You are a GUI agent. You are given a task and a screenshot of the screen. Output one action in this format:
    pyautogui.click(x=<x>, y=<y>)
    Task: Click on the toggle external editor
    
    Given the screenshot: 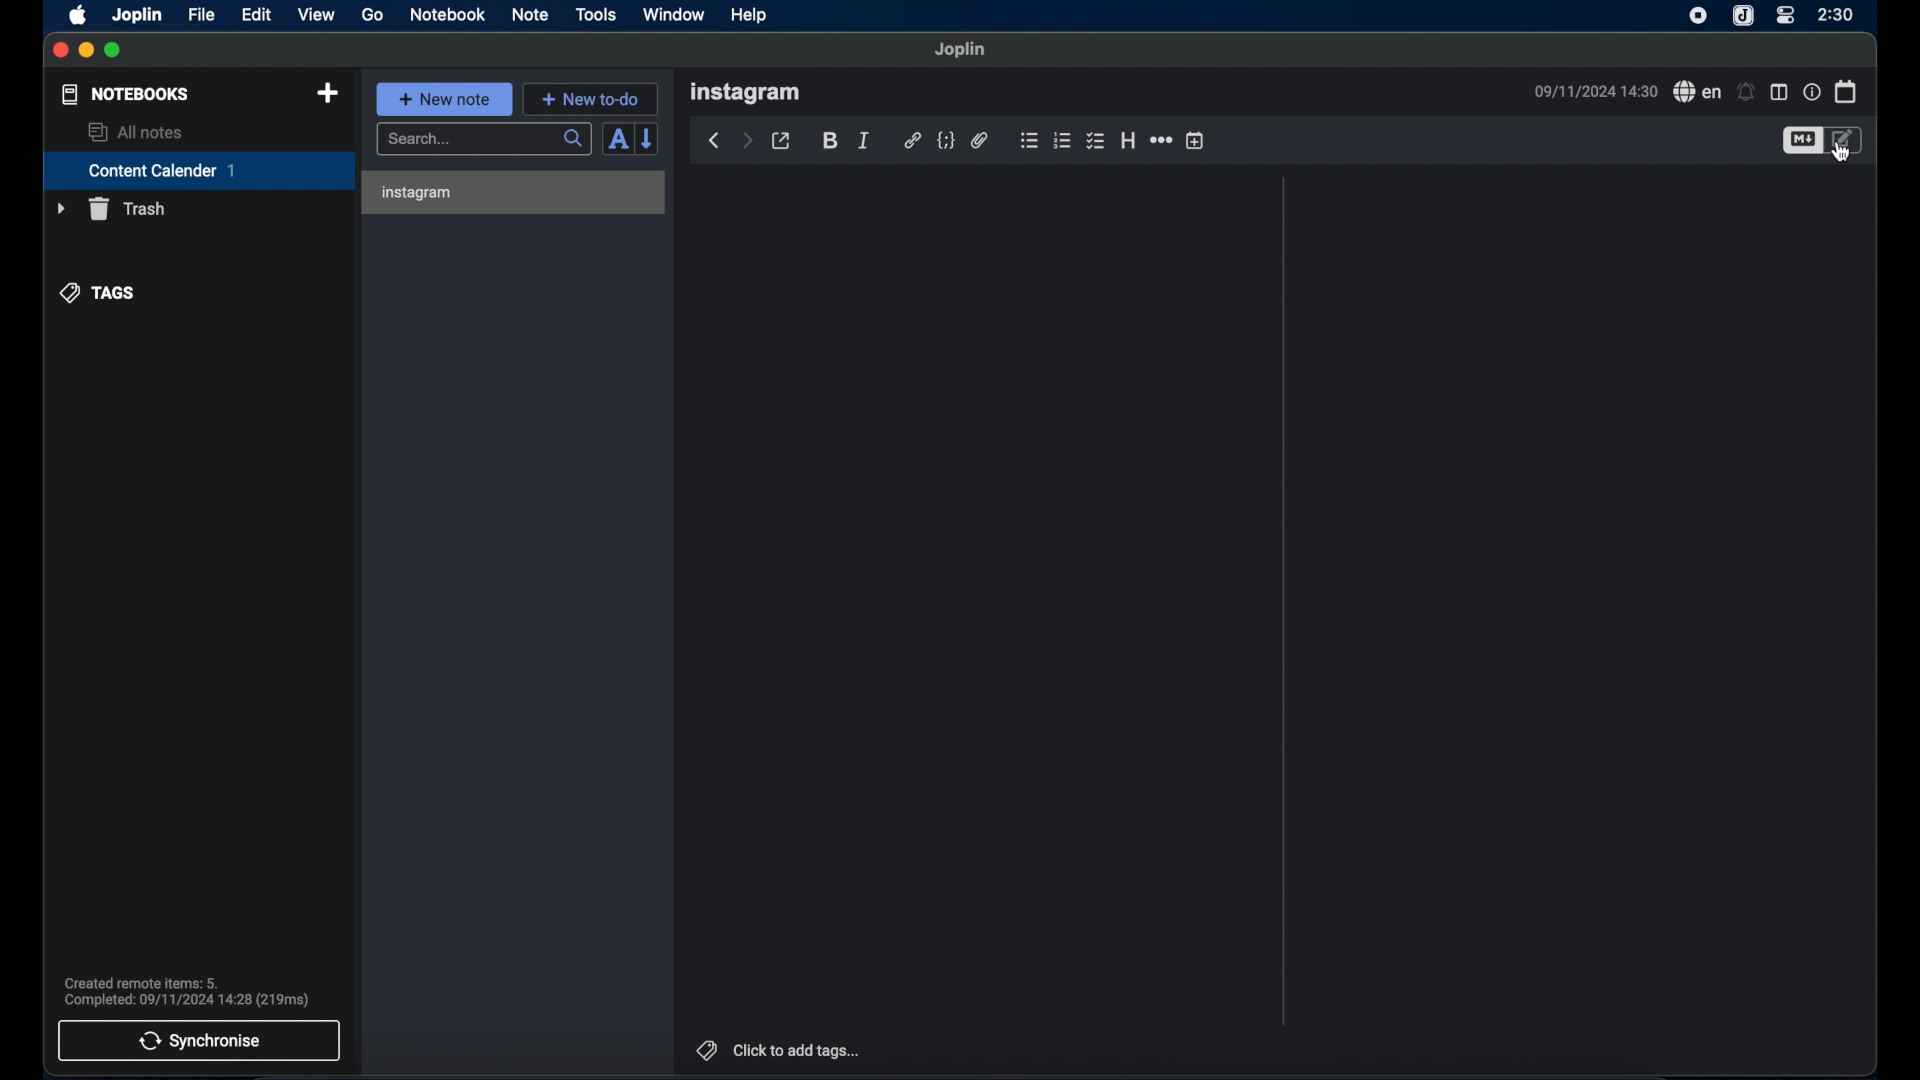 What is the action you would take?
    pyautogui.click(x=781, y=141)
    